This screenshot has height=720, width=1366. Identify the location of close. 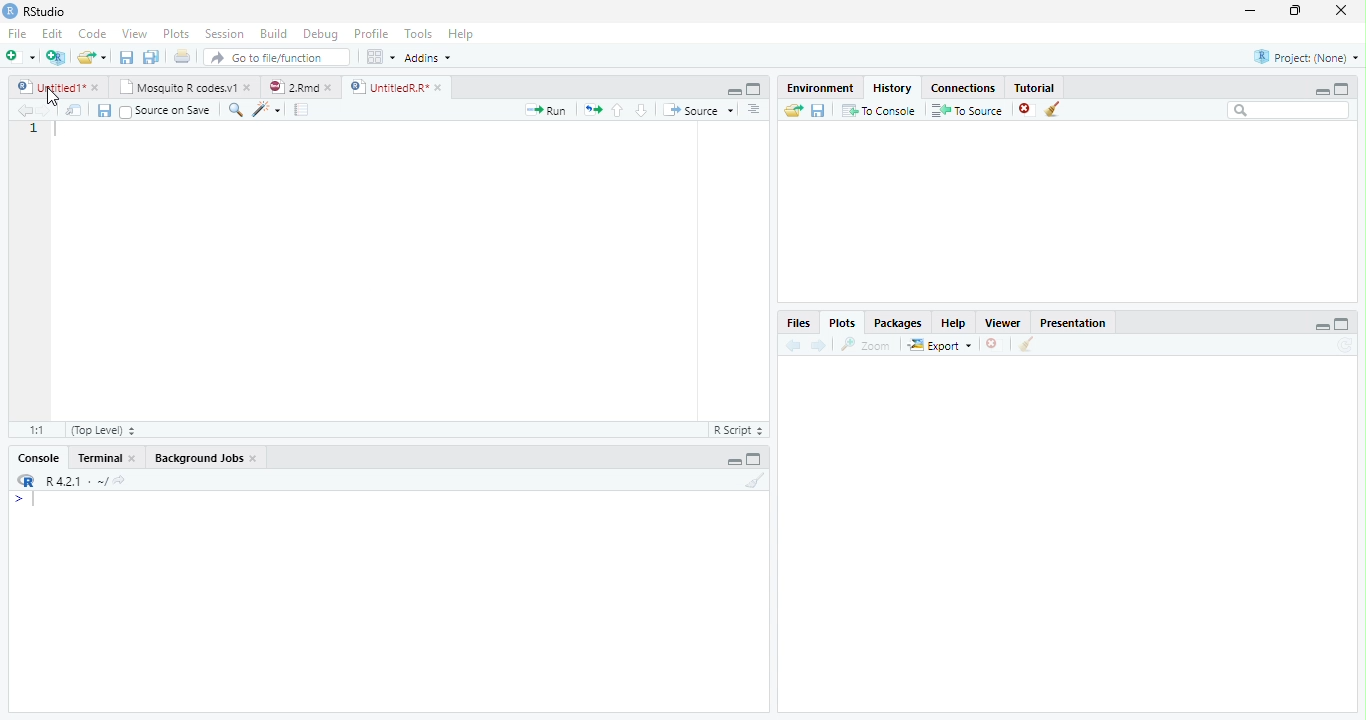
(97, 87).